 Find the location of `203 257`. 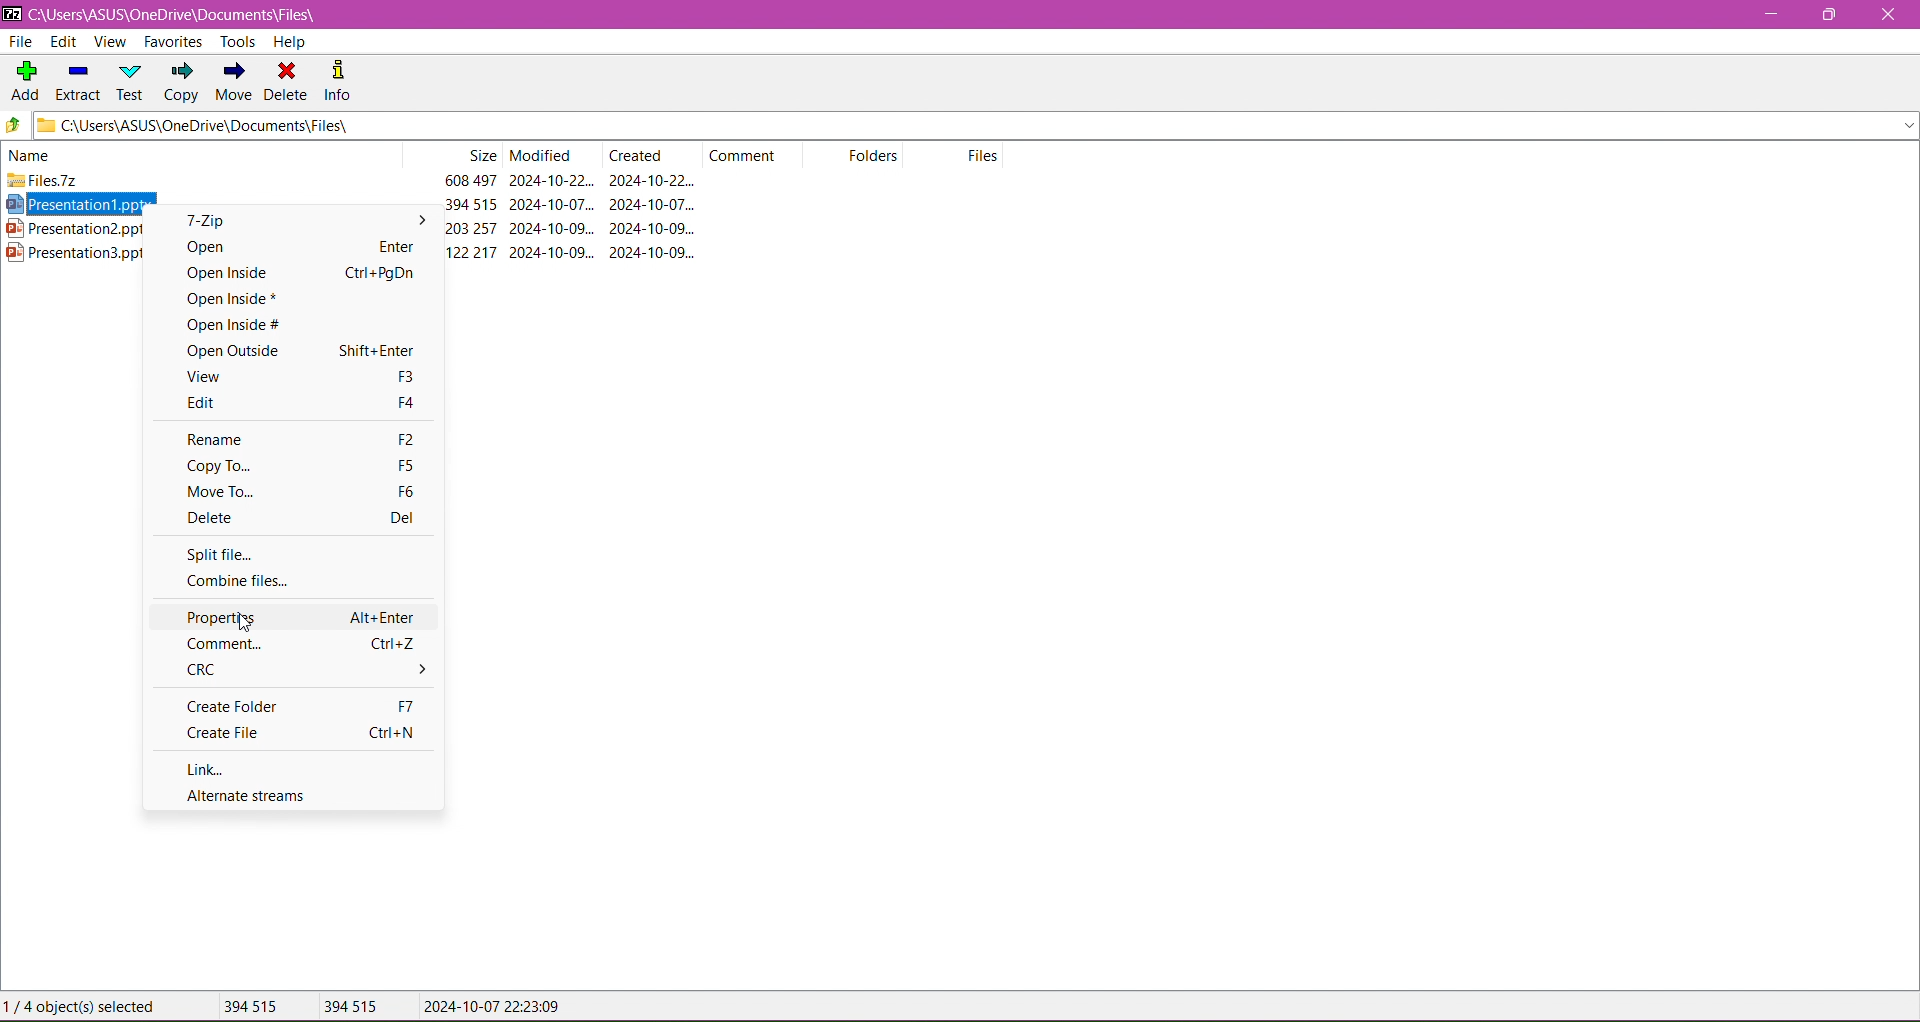

203 257 is located at coordinates (471, 228).